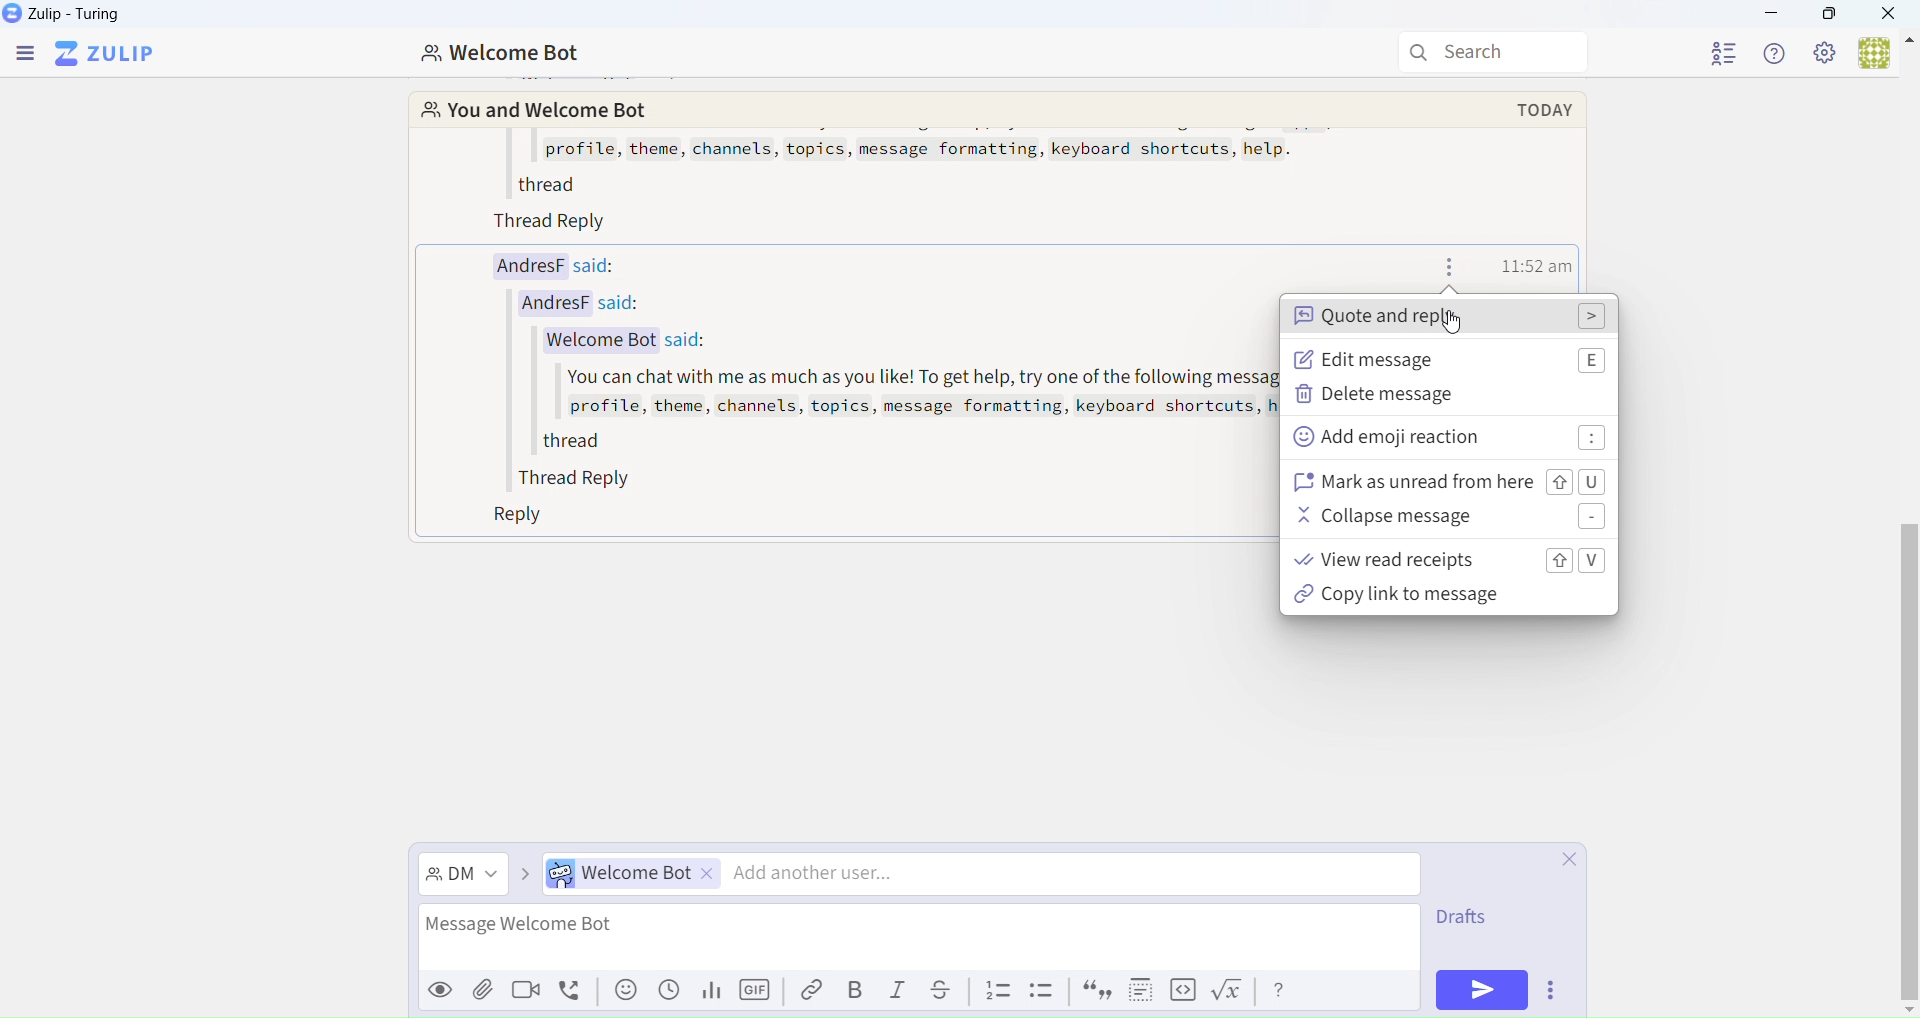 Image resolution: width=1920 pixels, height=1018 pixels. What do you see at coordinates (668, 993) in the screenshot?
I see `Schedule` at bounding box center [668, 993].